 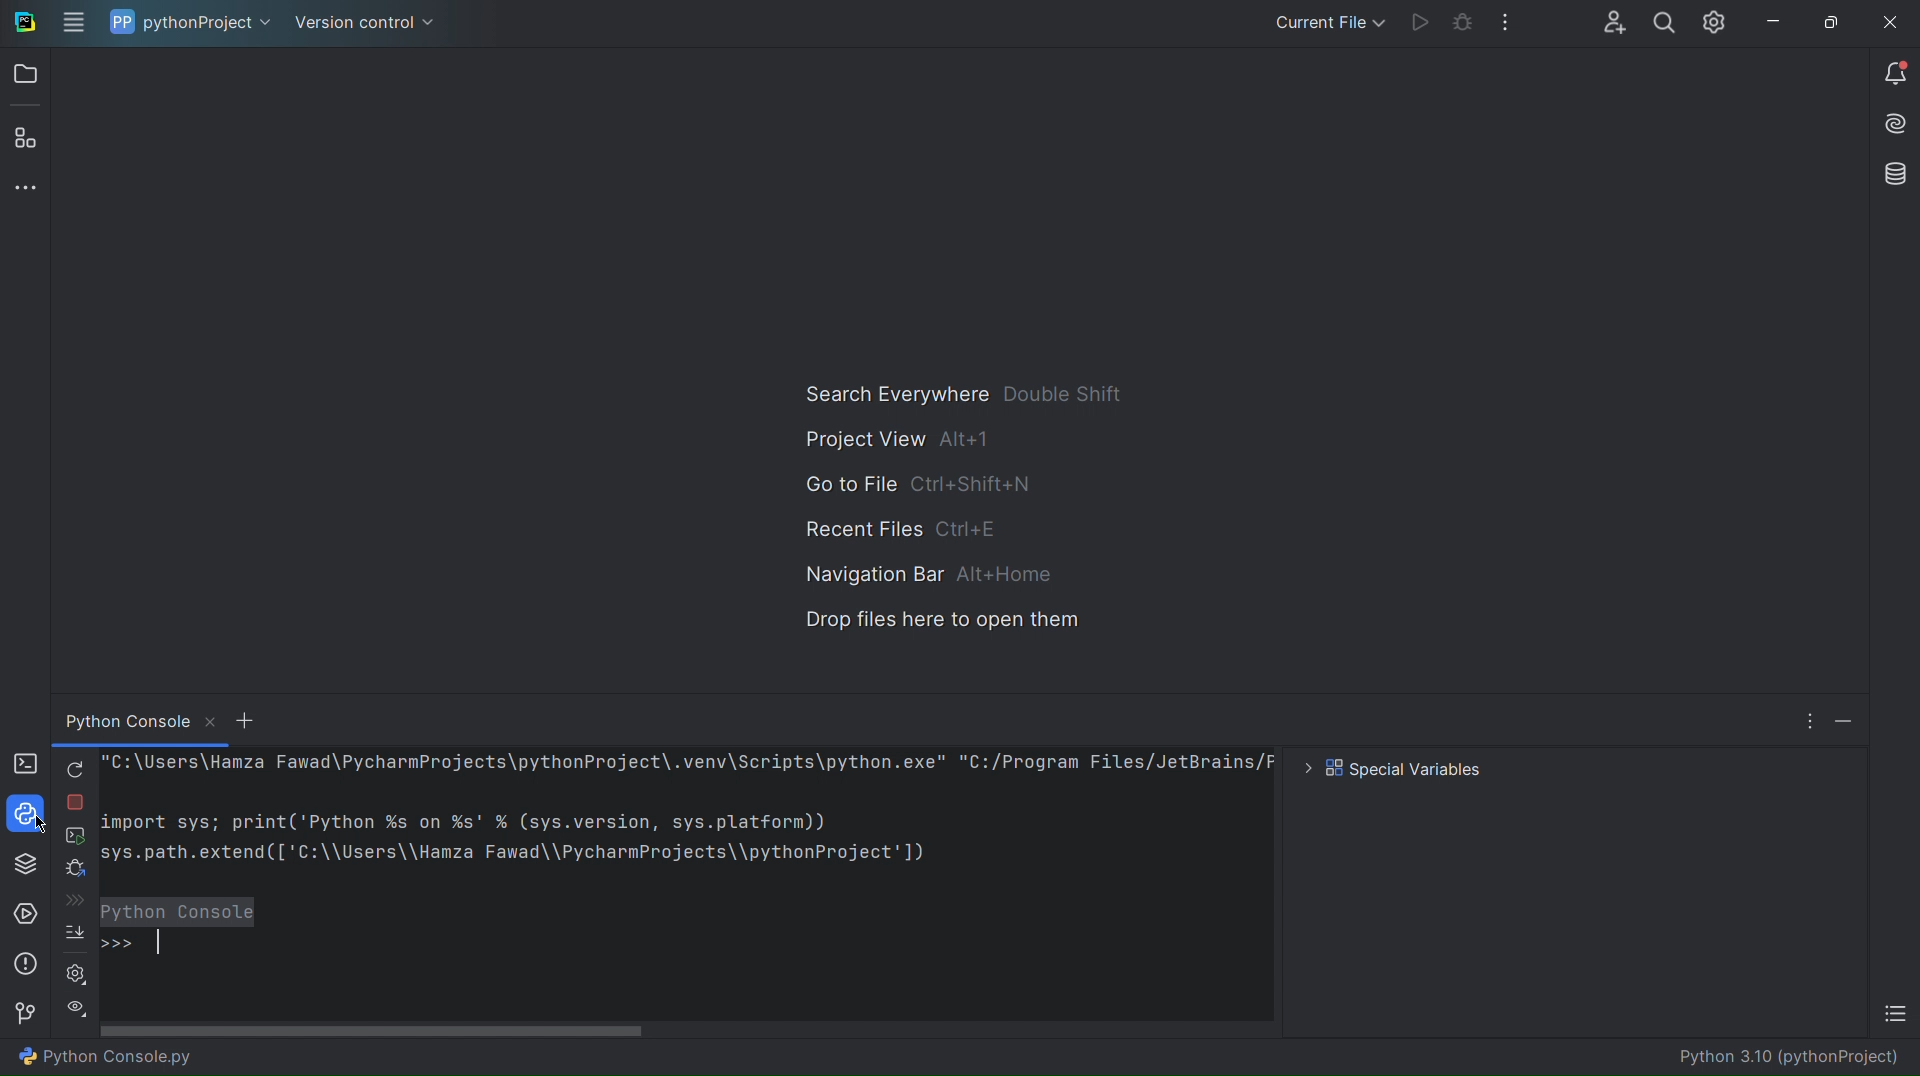 What do you see at coordinates (1455, 25) in the screenshot?
I see `Debug` at bounding box center [1455, 25].